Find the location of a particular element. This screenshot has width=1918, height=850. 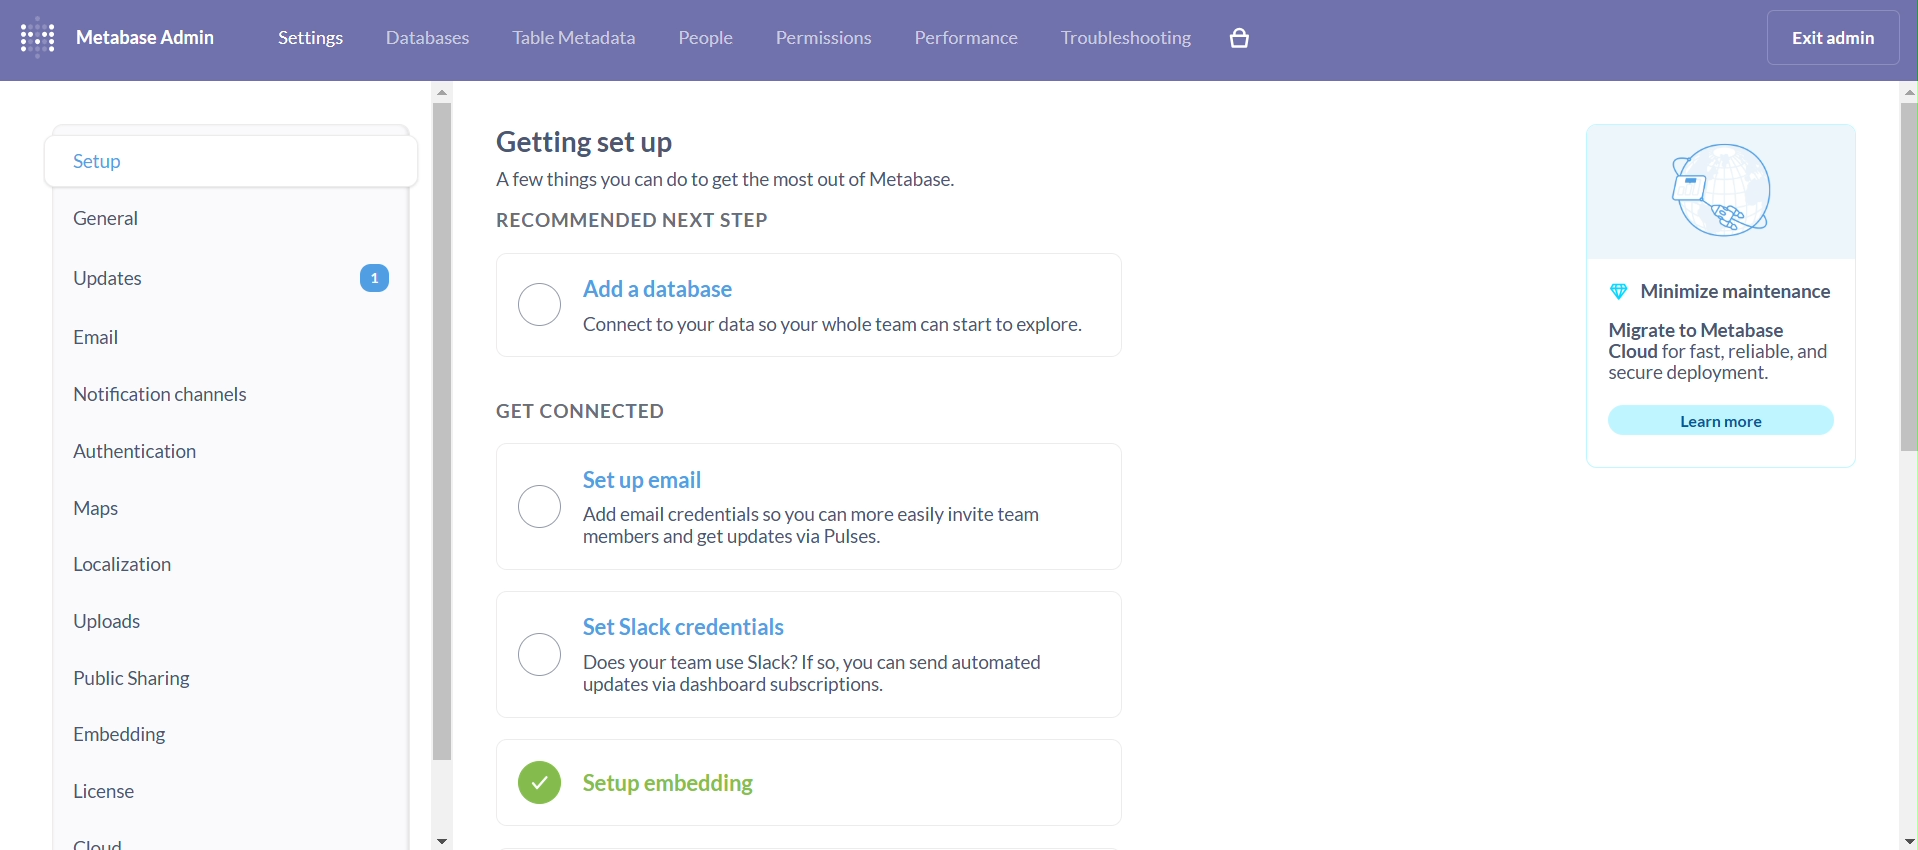

set up email is located at coordinates (814, 508).